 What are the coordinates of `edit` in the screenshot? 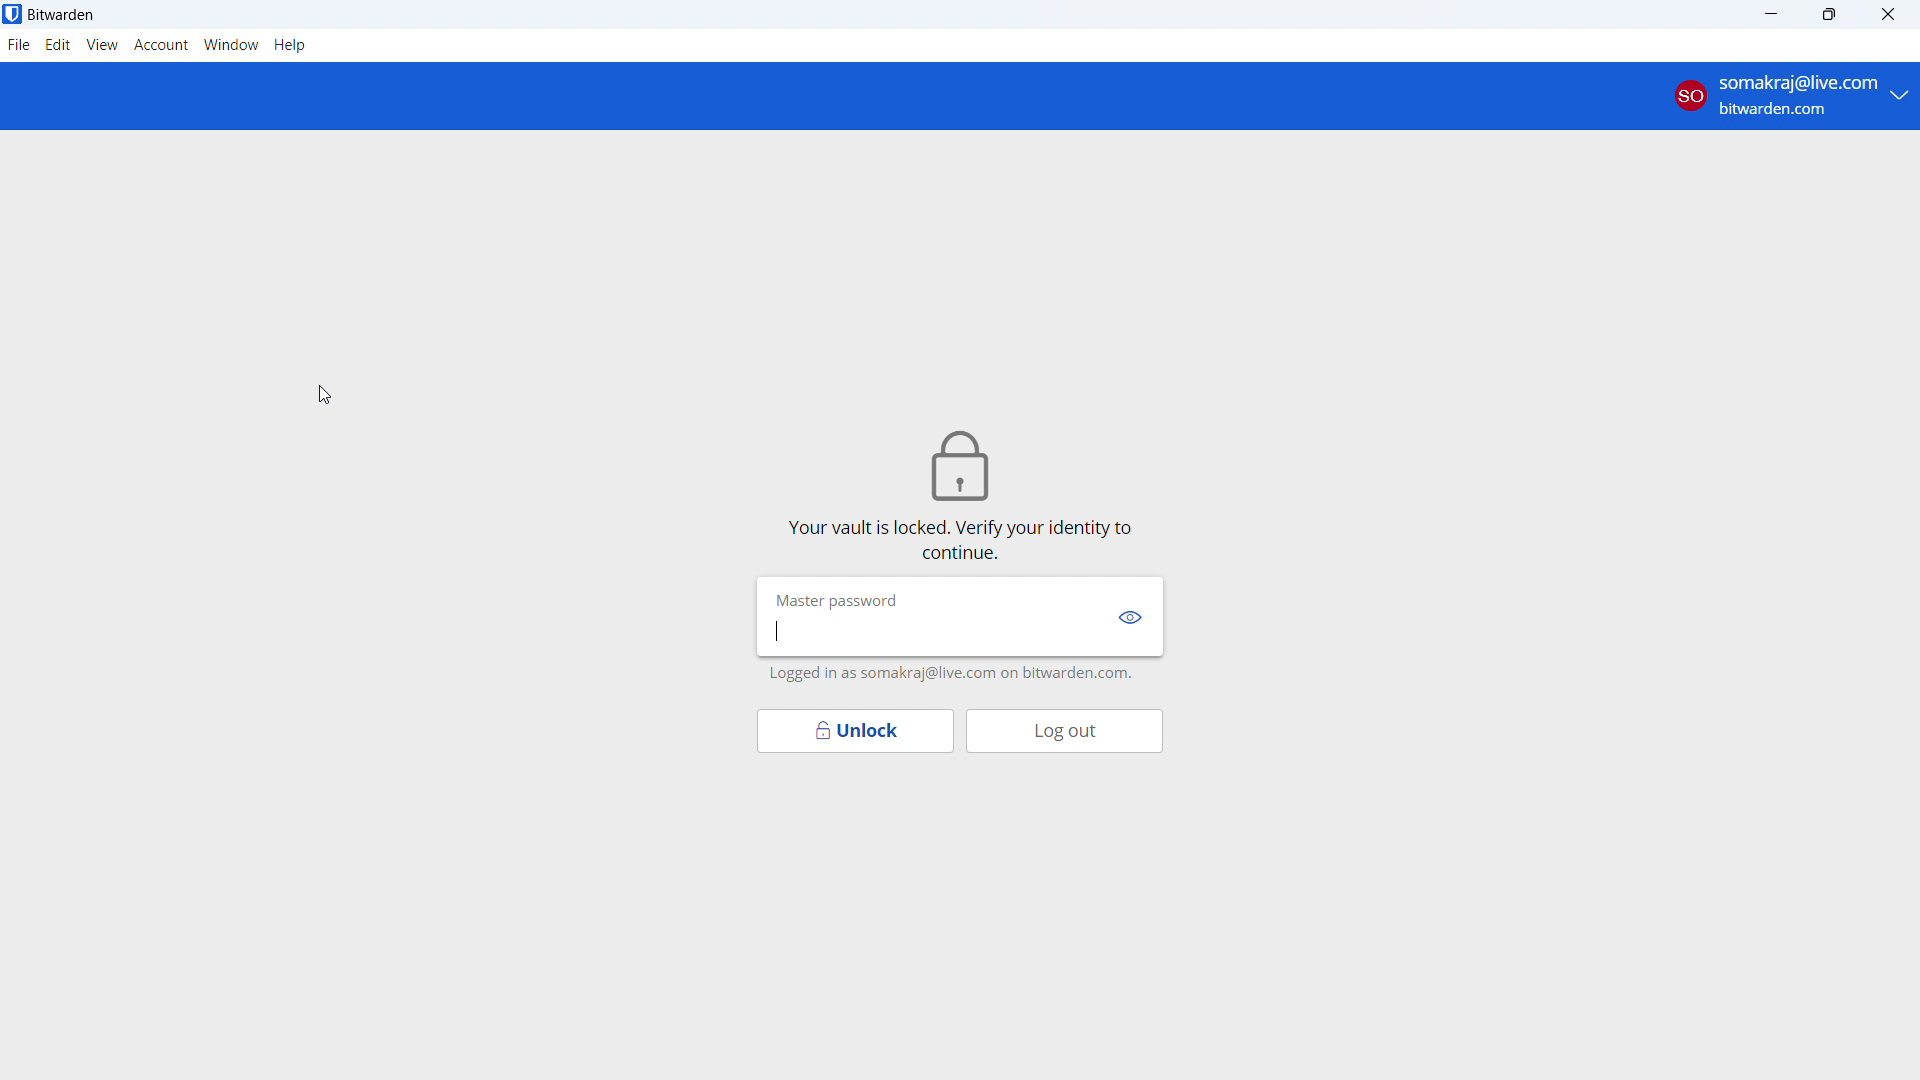 It's located at (58, 45).